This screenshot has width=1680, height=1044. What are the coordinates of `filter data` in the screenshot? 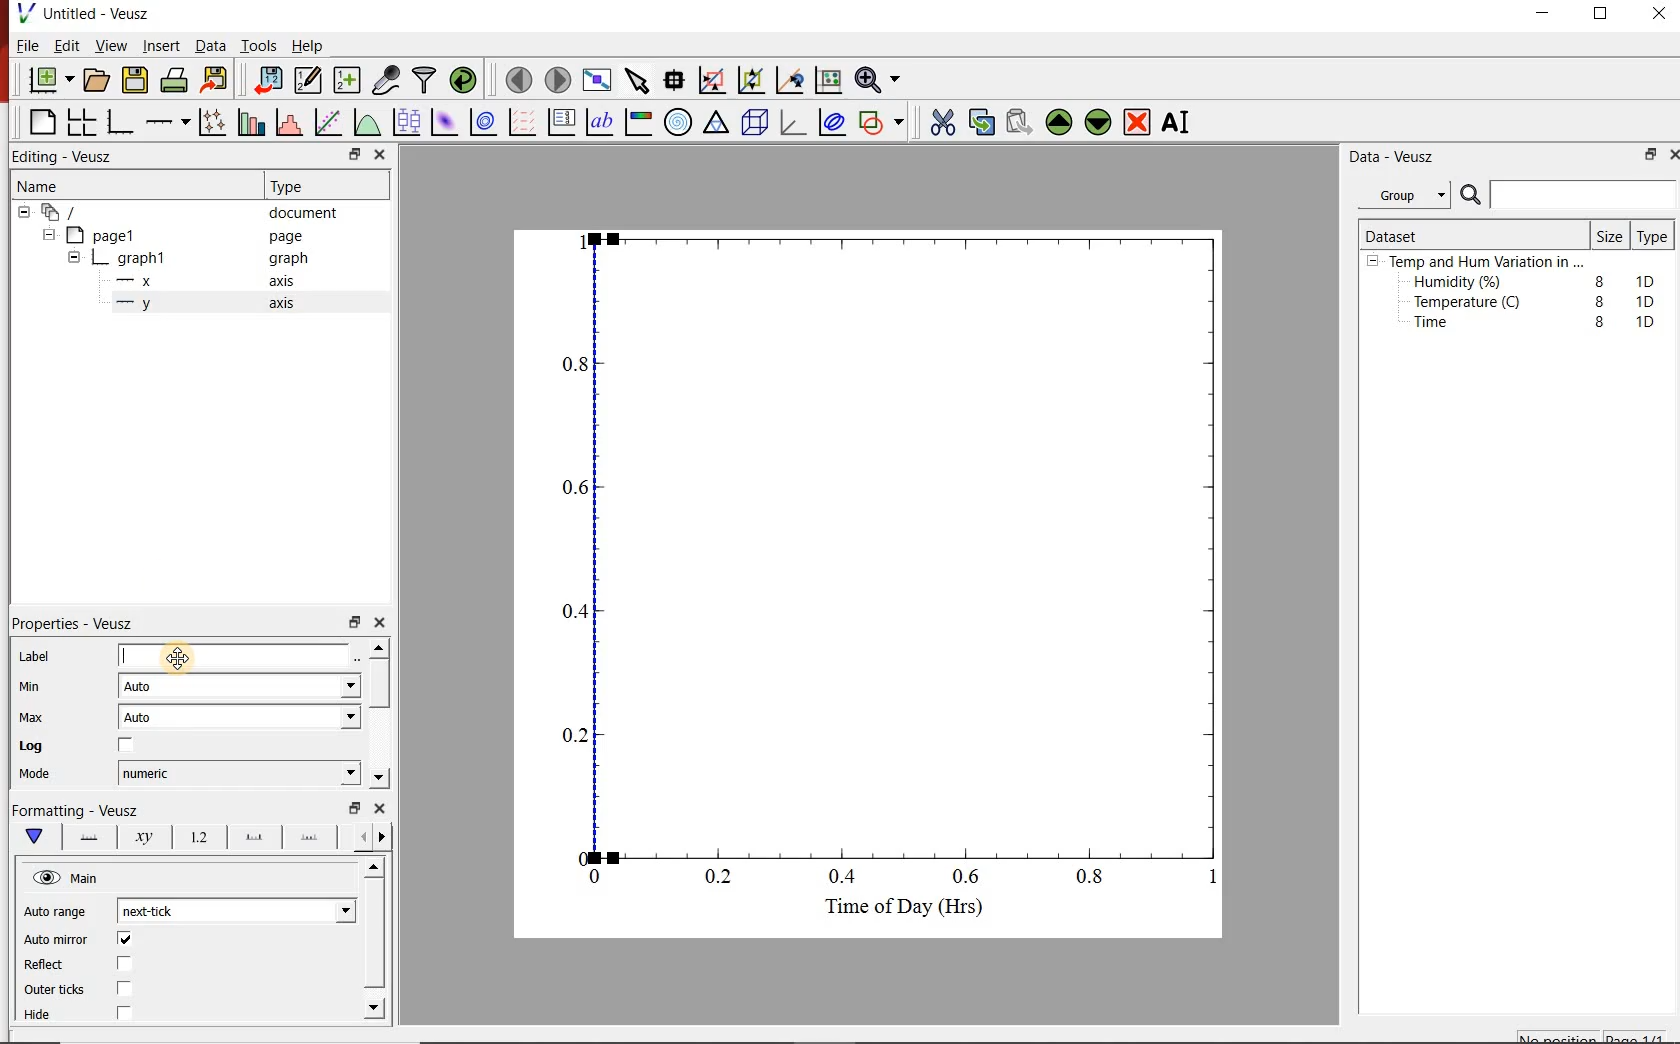 It's located at (425, 81).